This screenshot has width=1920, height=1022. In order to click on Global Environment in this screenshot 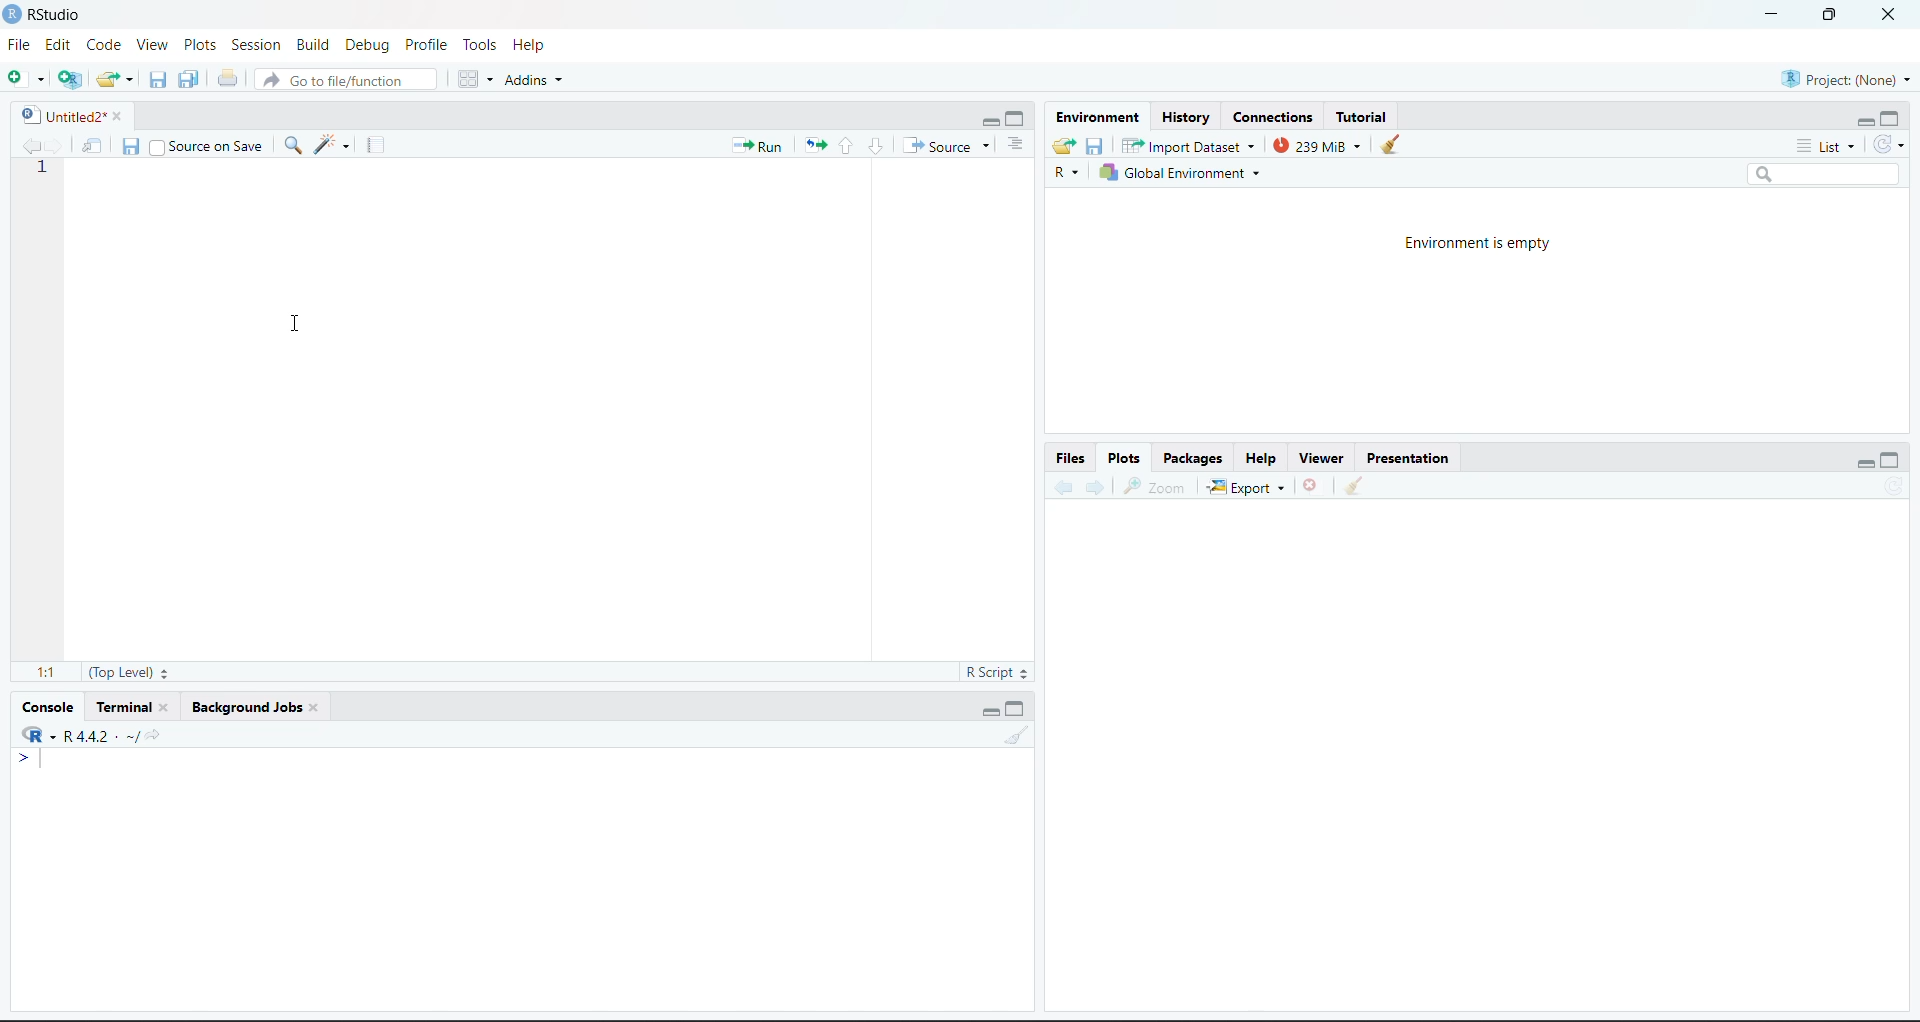, I will do `click(1199, 175)`.